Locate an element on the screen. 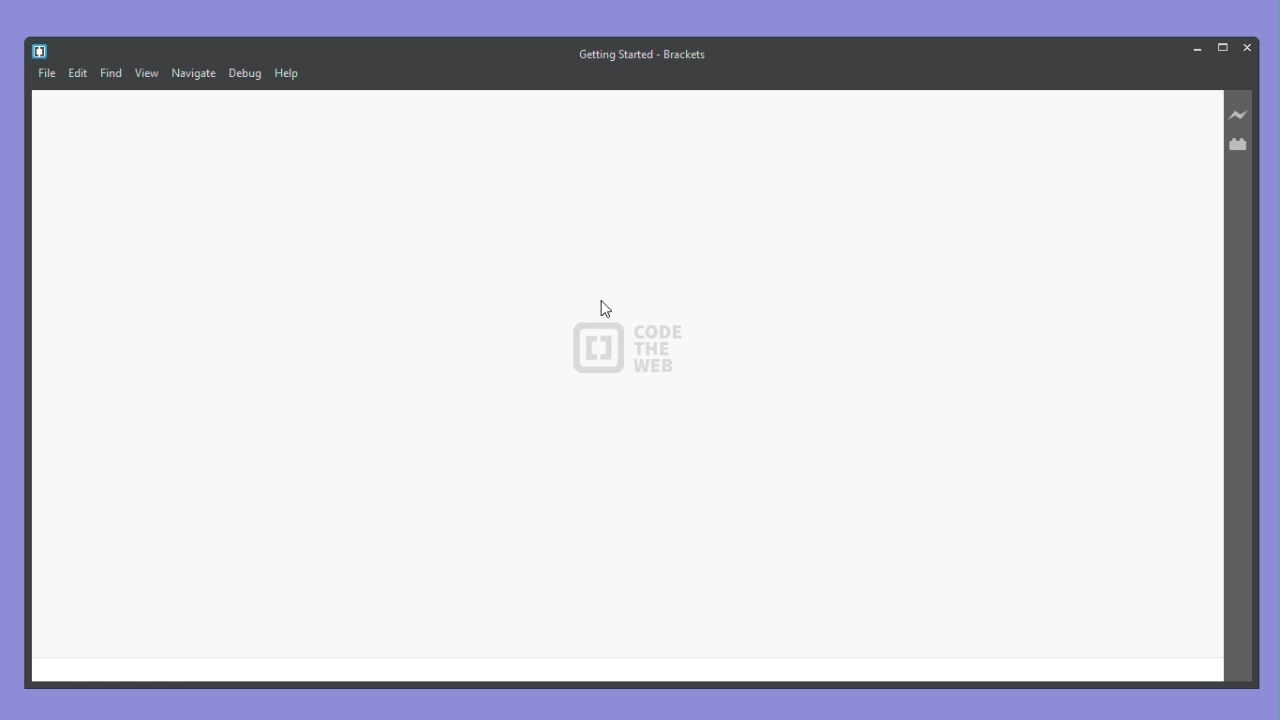  getting Started -  Brackets is located at coordinates (645, 53).